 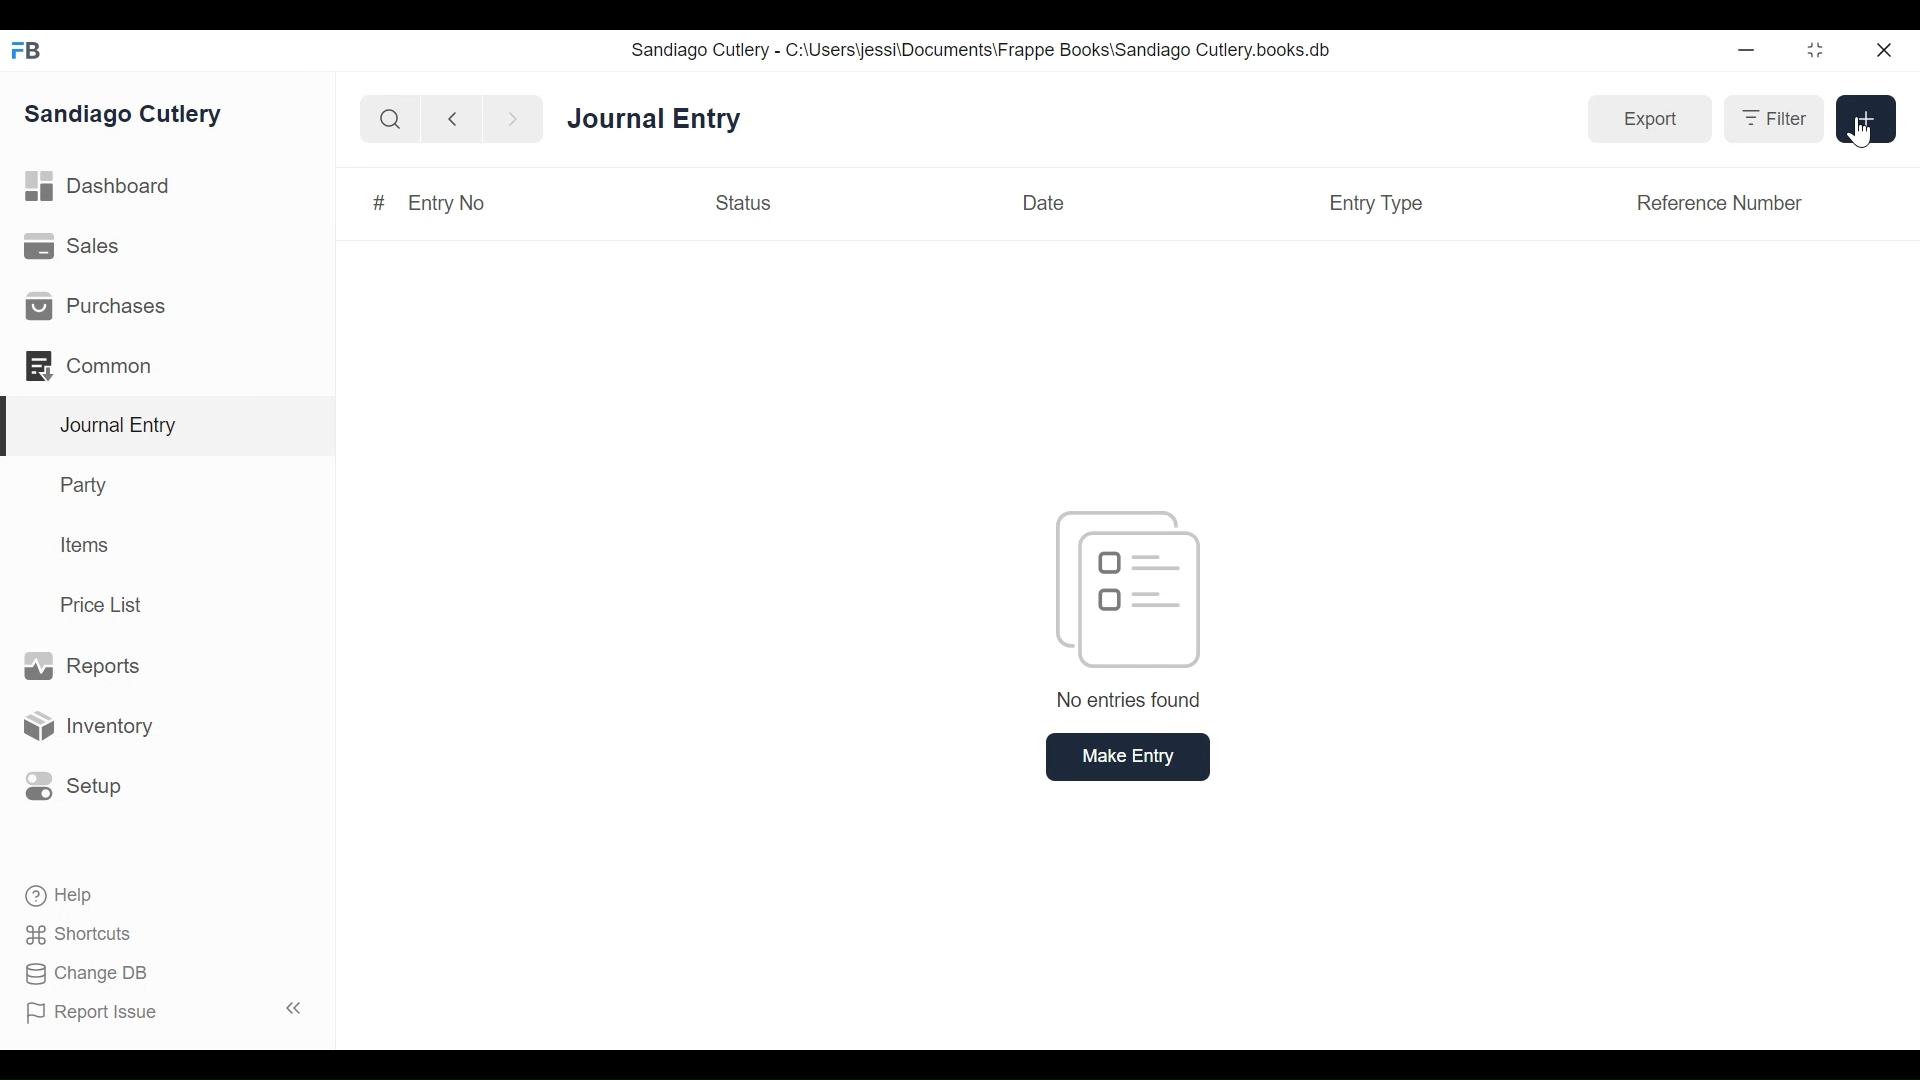 What do you see at coordinates (28, 51) in the screenshot?
I see `Frappe Books Desktop icon` at bounding box center [28, 51].